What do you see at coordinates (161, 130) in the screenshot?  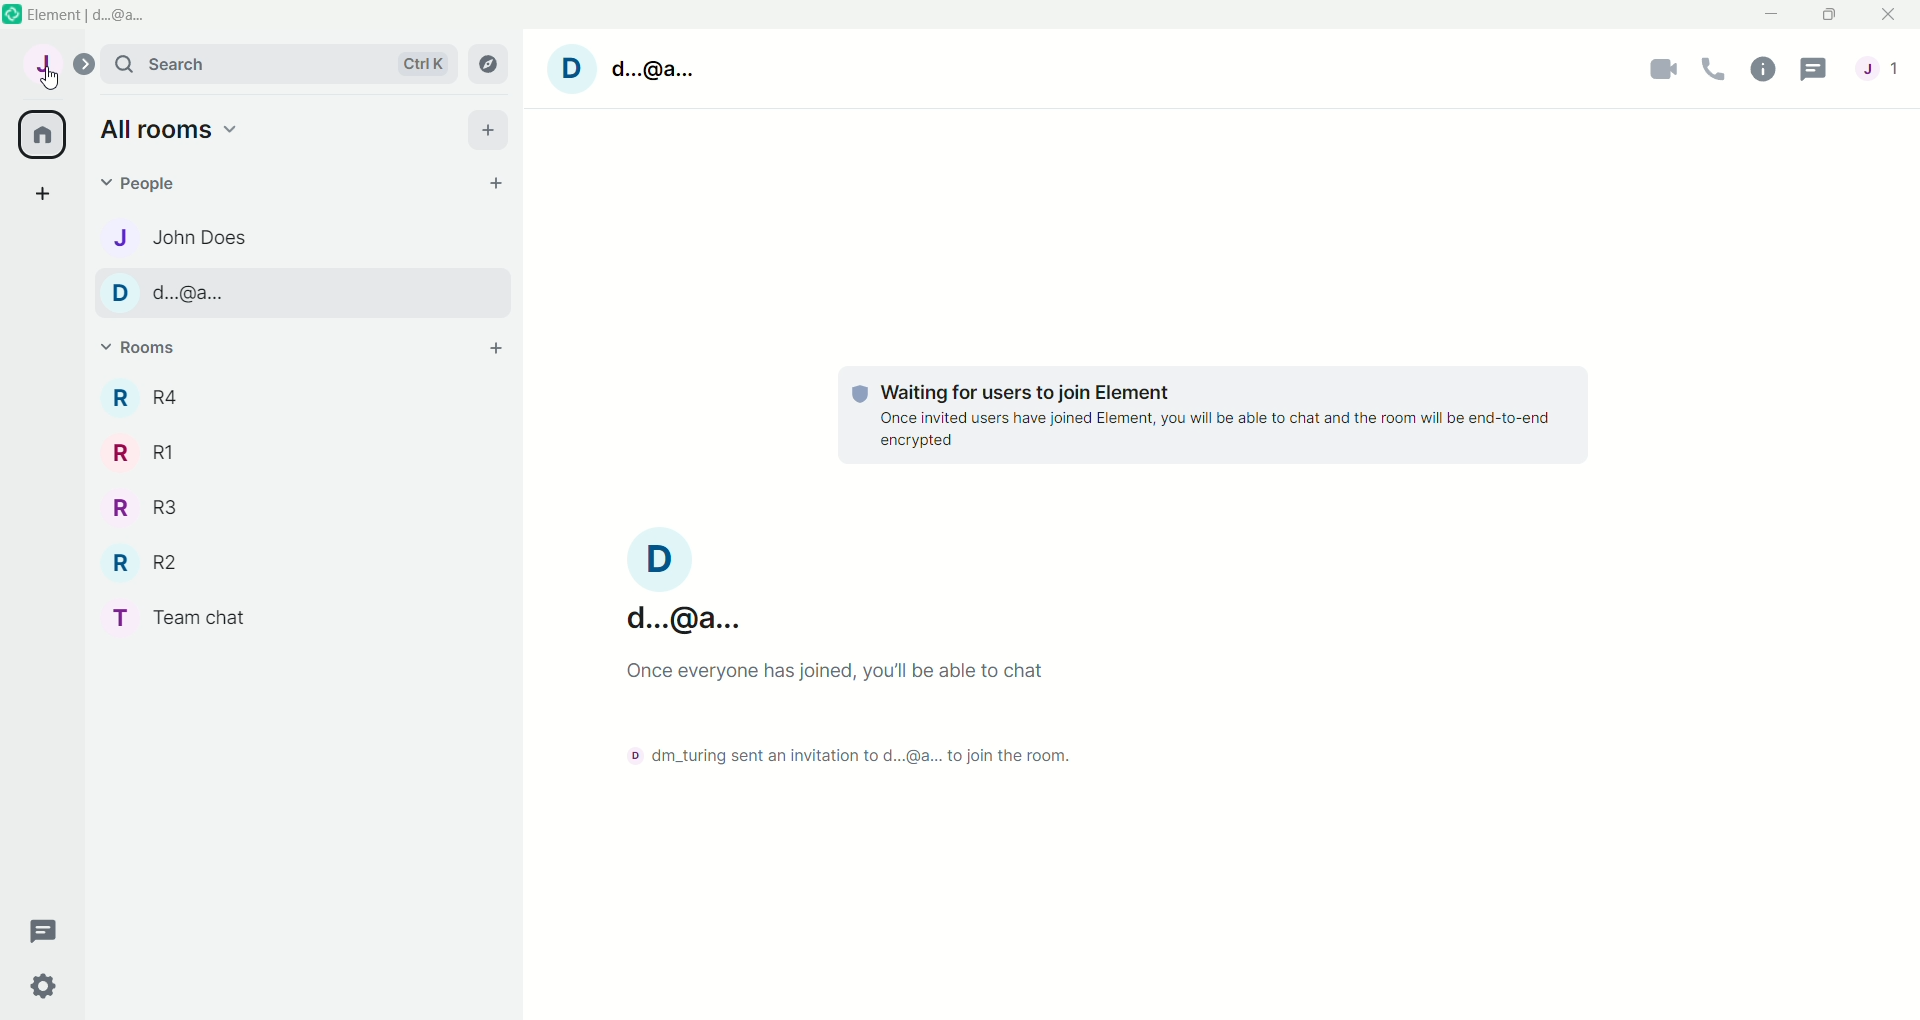 I see `Home options` at bounding box center [161, 130].